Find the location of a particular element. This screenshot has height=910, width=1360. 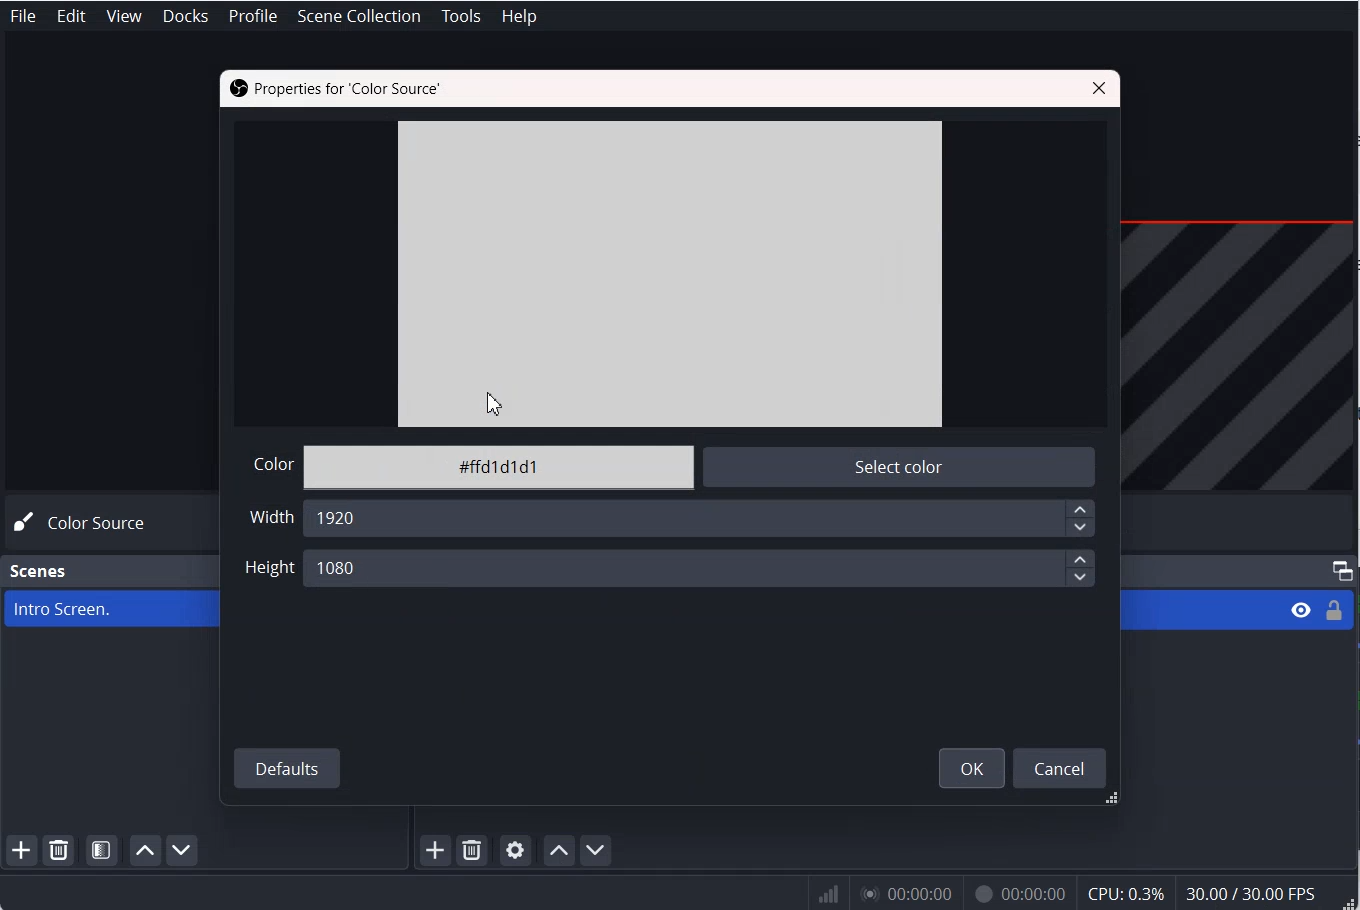

Add Scene is located at coordinates (21, 851).